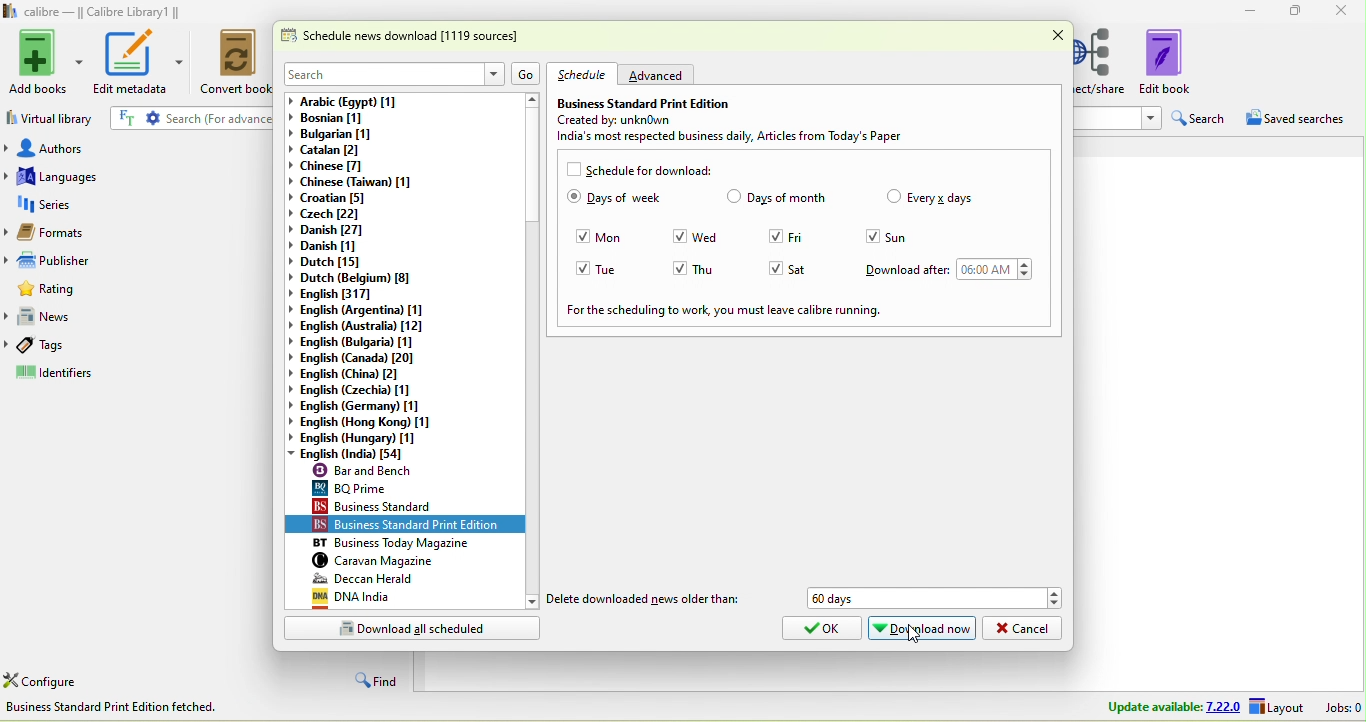  What do you see at coordinates (362, 454) in the screenshot?
I see `english (india)[54]` at bounding box center [362, 454].